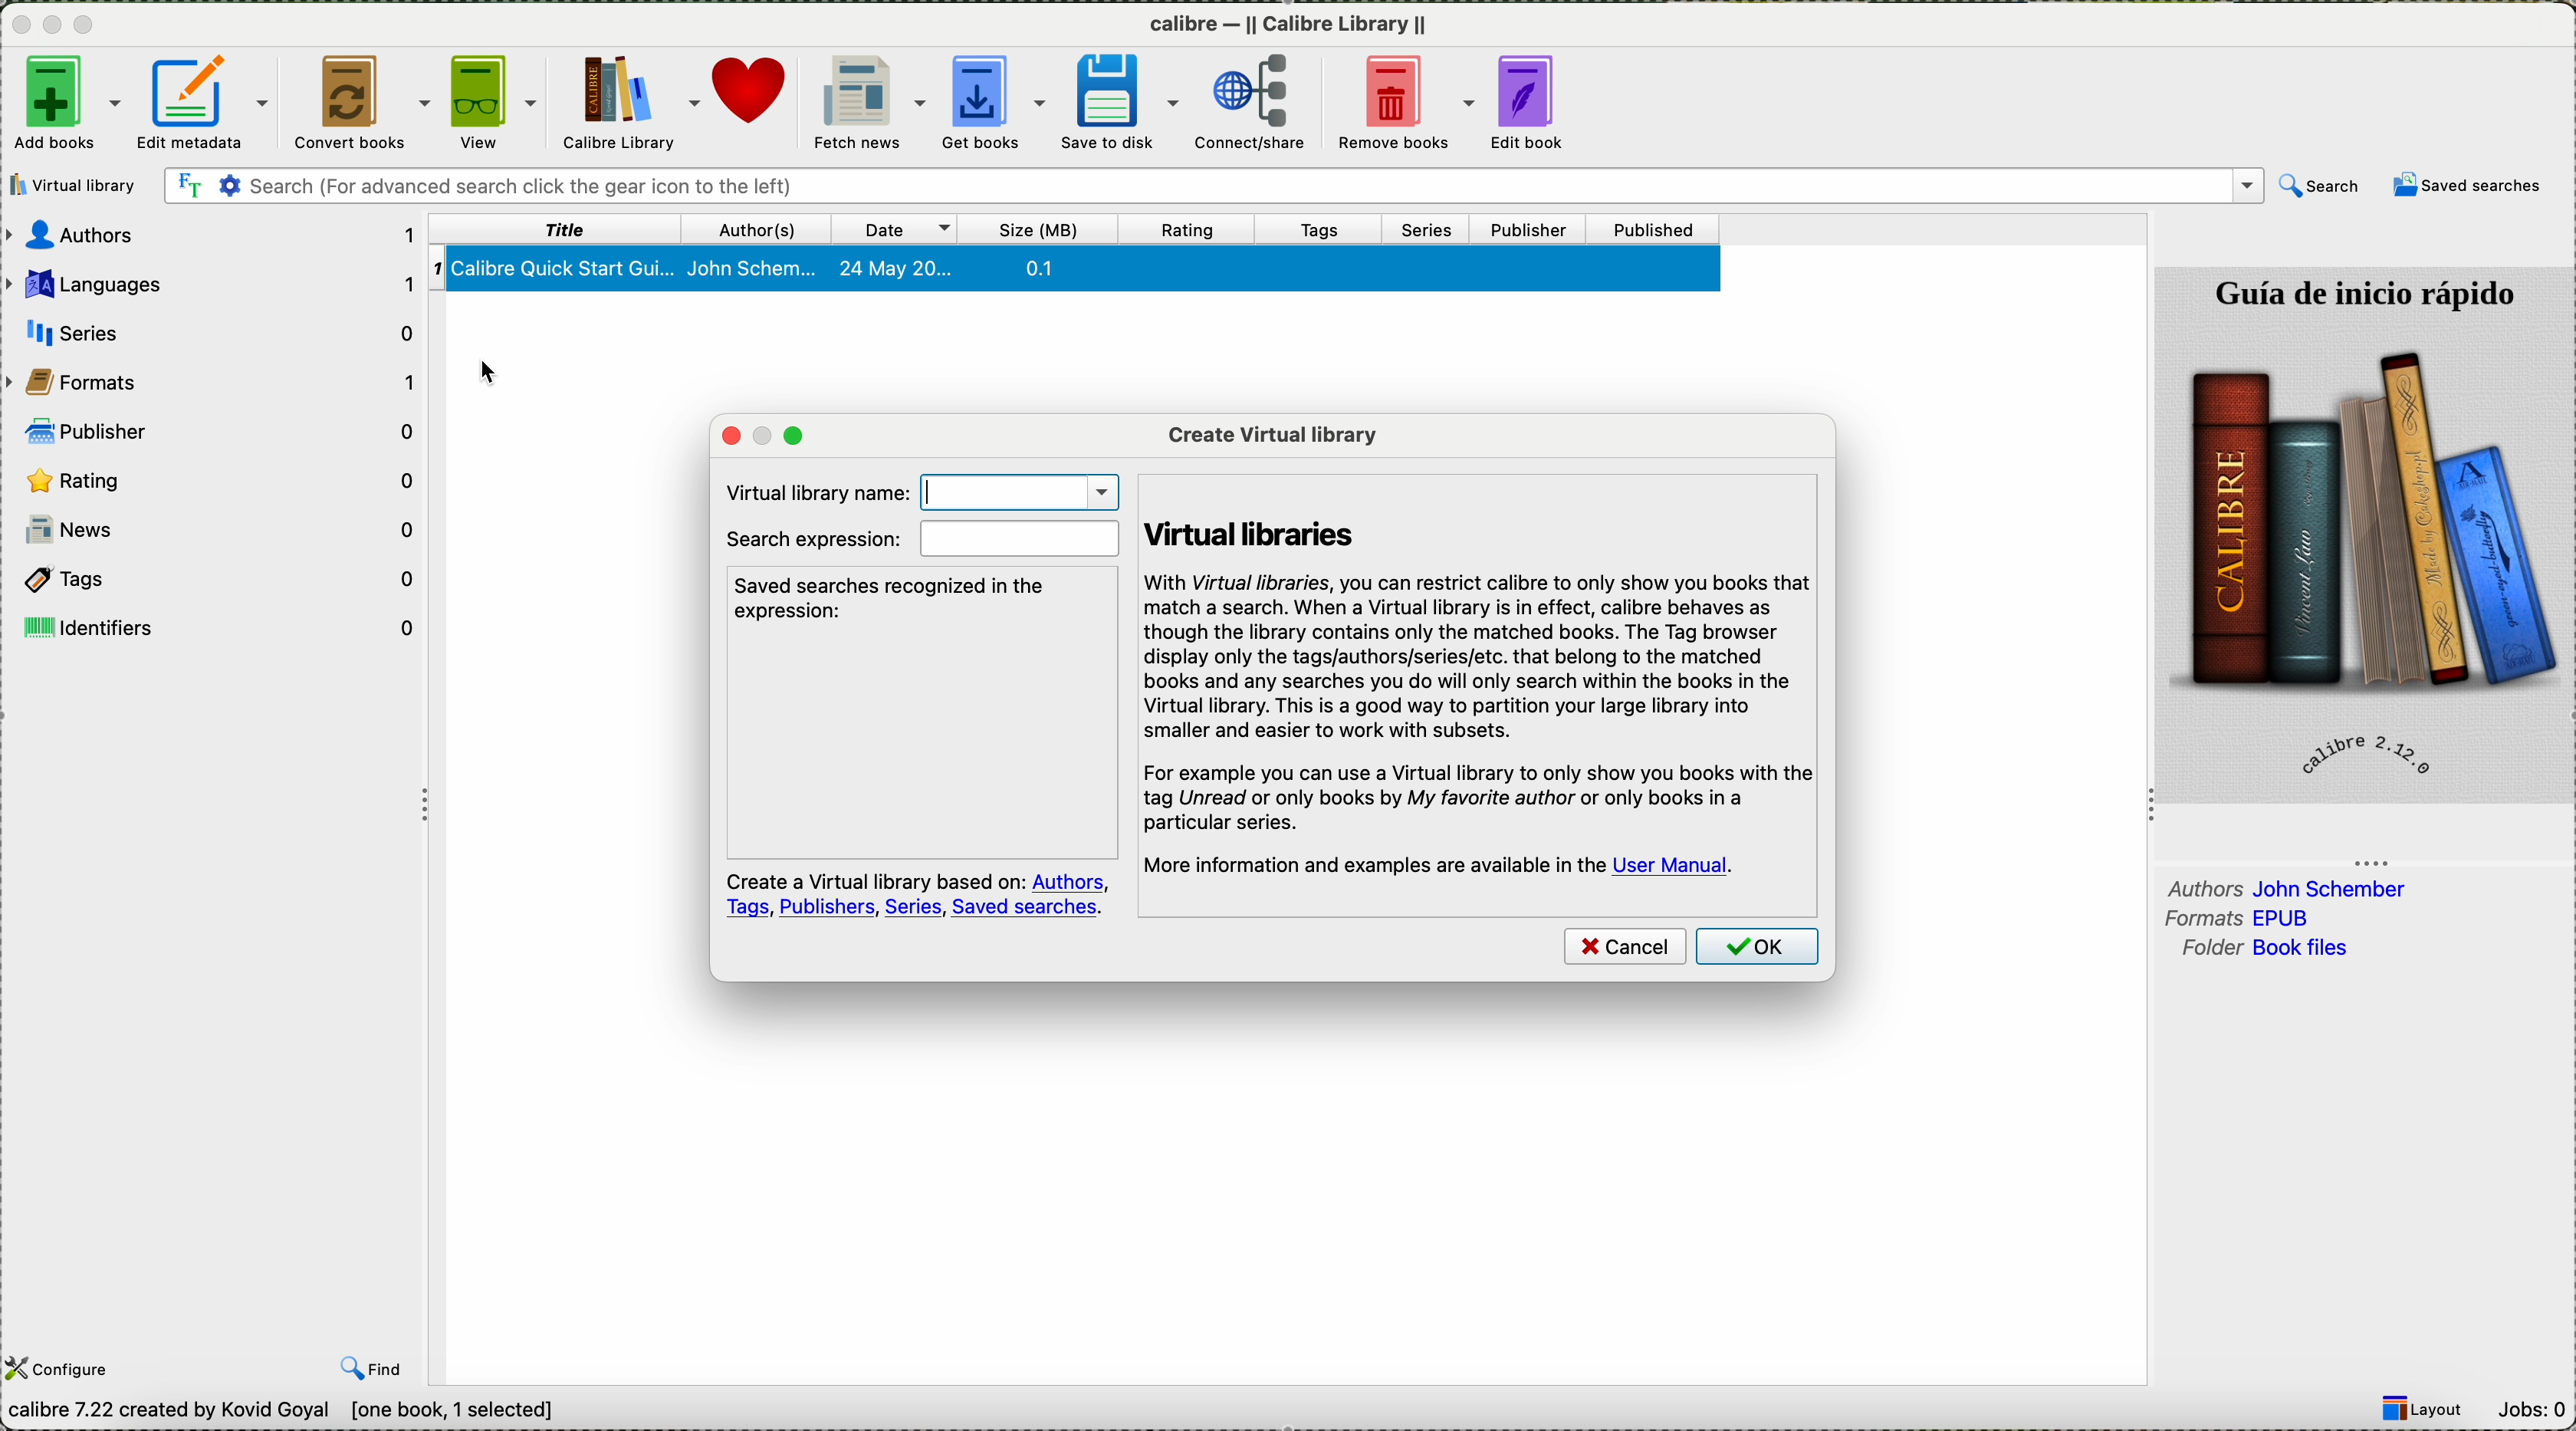  I want to click on tags, so click(220, 580).